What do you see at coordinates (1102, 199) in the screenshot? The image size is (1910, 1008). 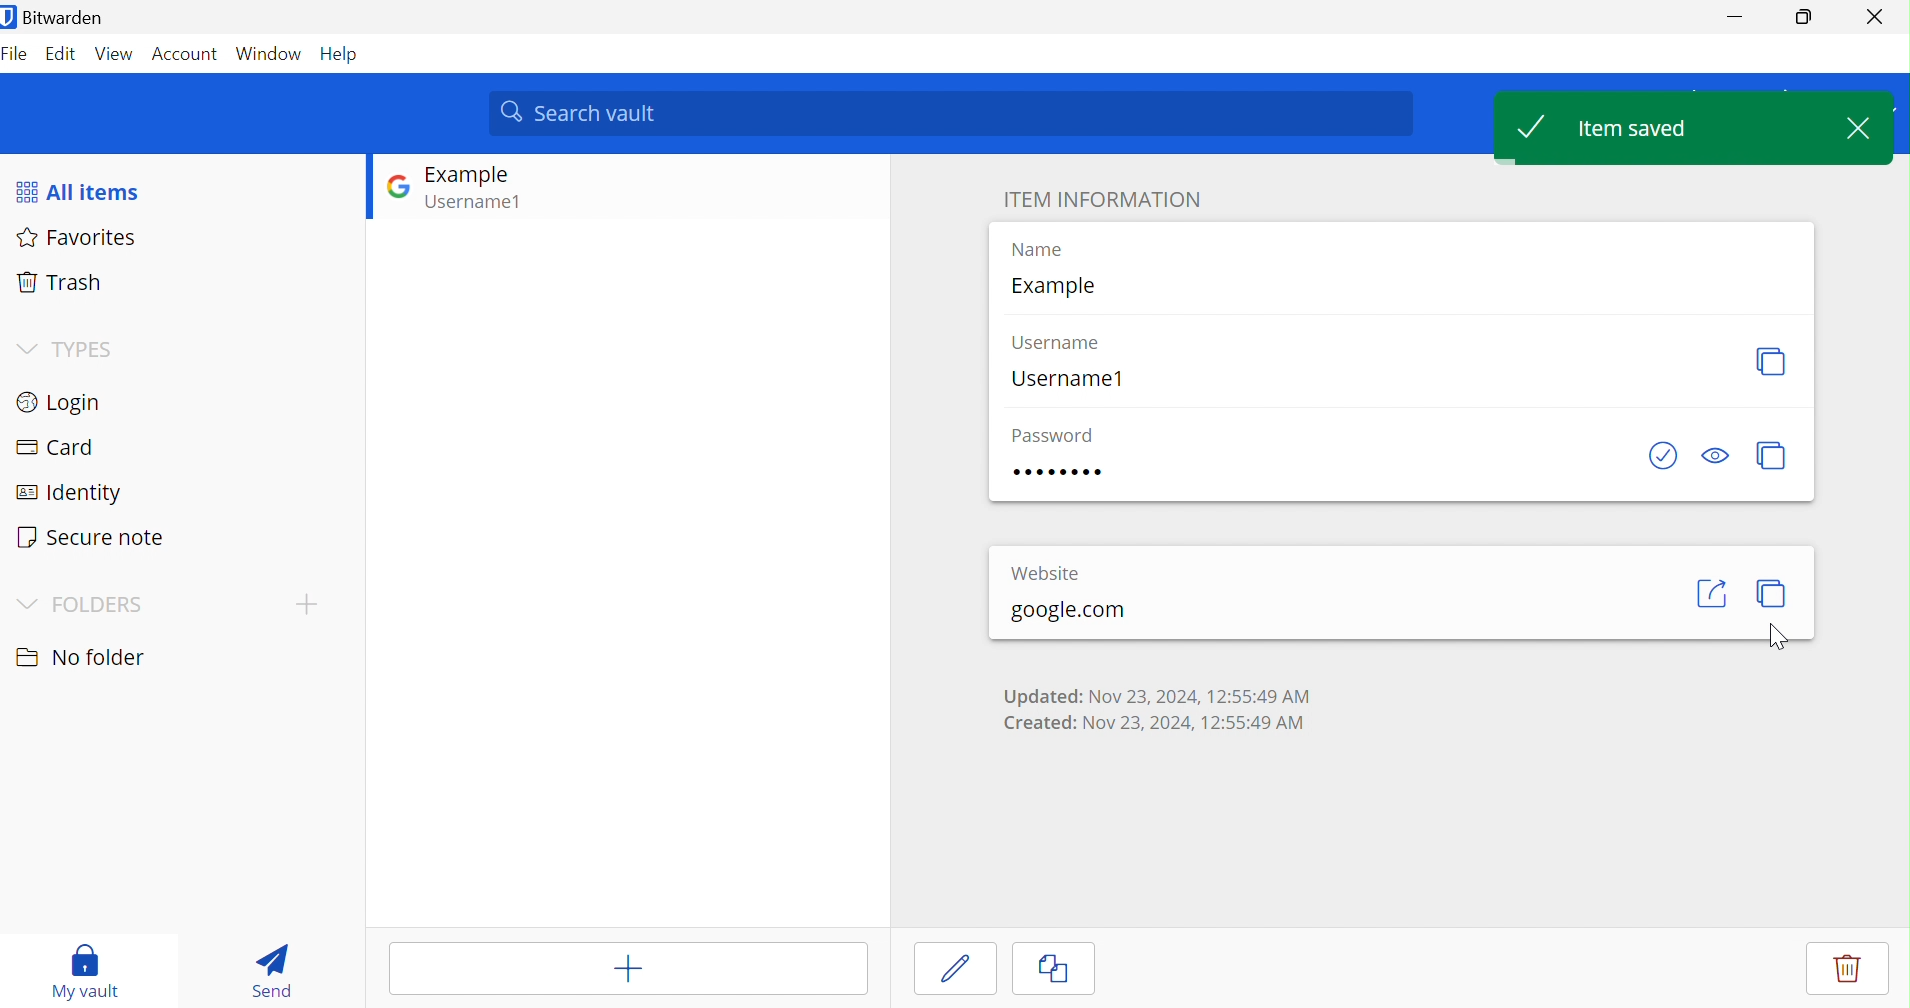 I see `ITEM INFORMATION` at bounding box center [1102, 199].